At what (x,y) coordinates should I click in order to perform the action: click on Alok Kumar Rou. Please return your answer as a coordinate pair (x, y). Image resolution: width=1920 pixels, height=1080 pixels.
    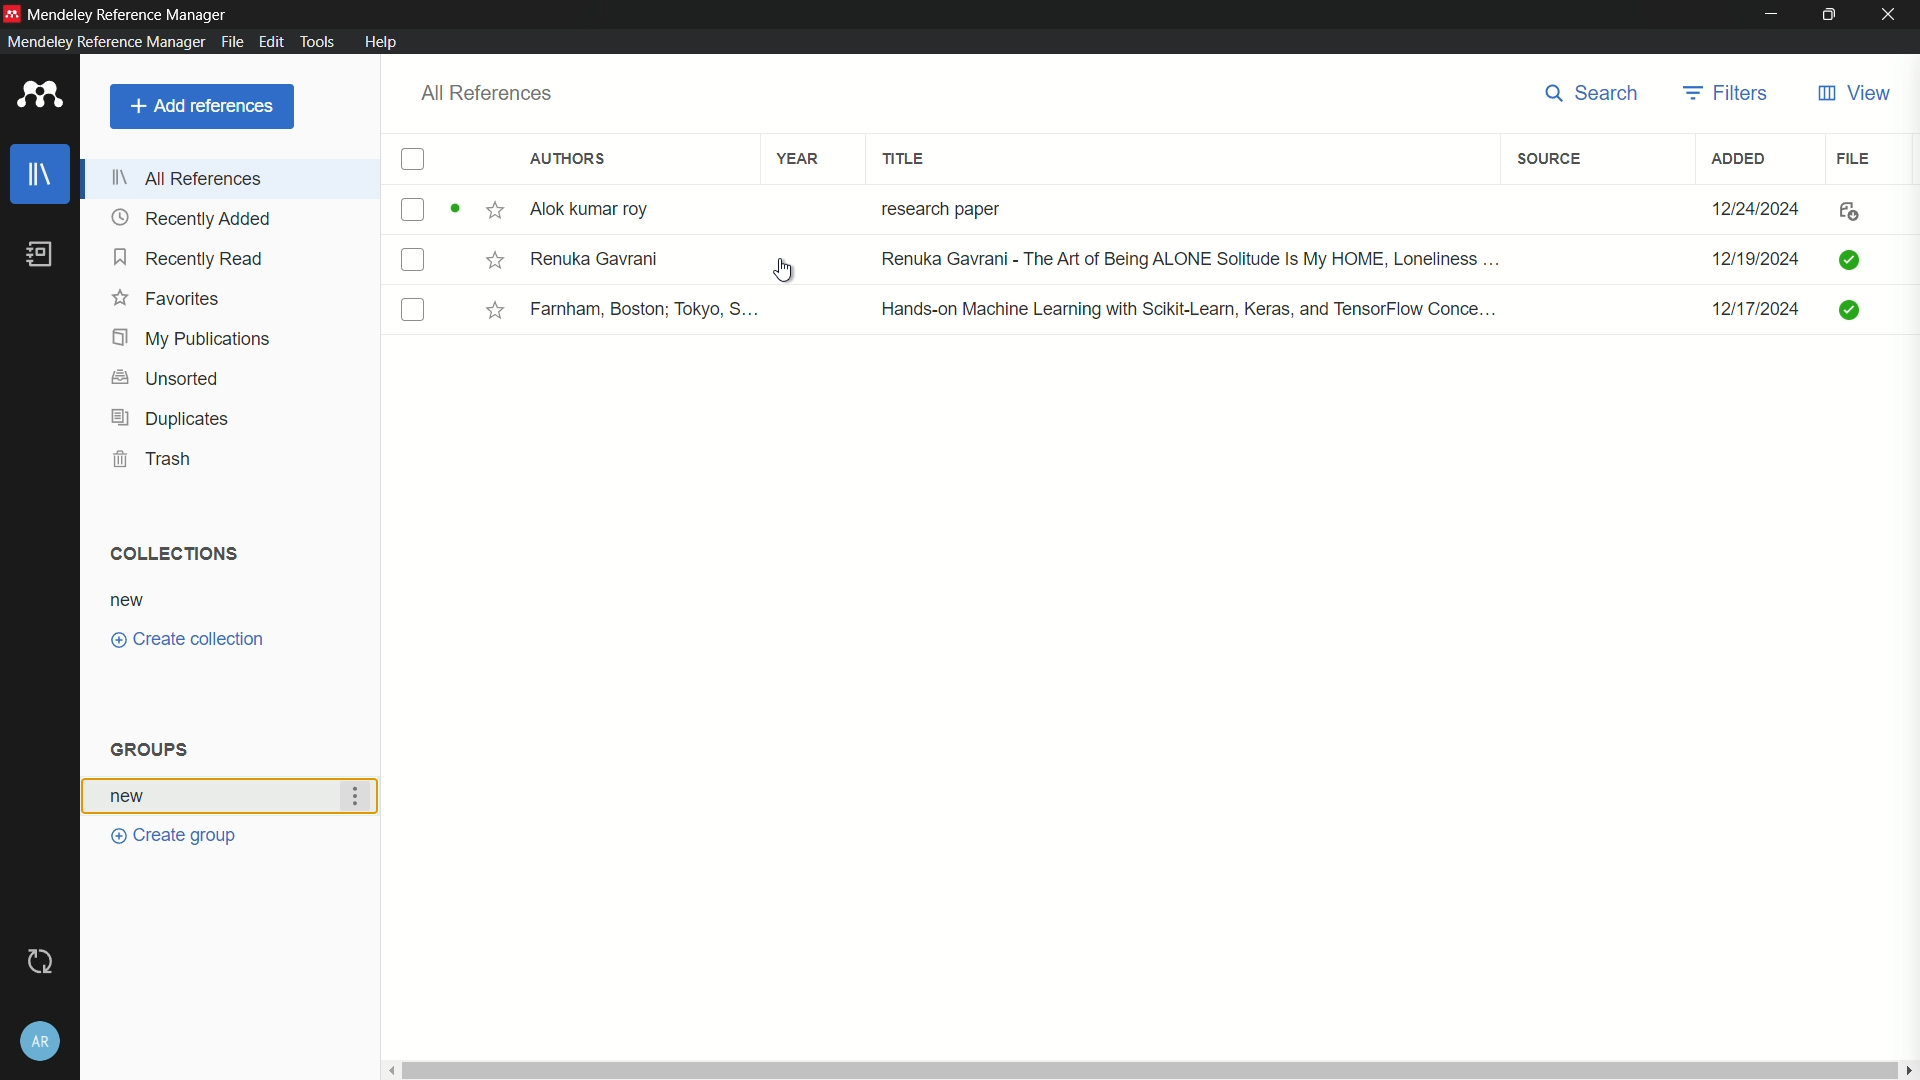
    Looking at the image, I should click on (596, 211).